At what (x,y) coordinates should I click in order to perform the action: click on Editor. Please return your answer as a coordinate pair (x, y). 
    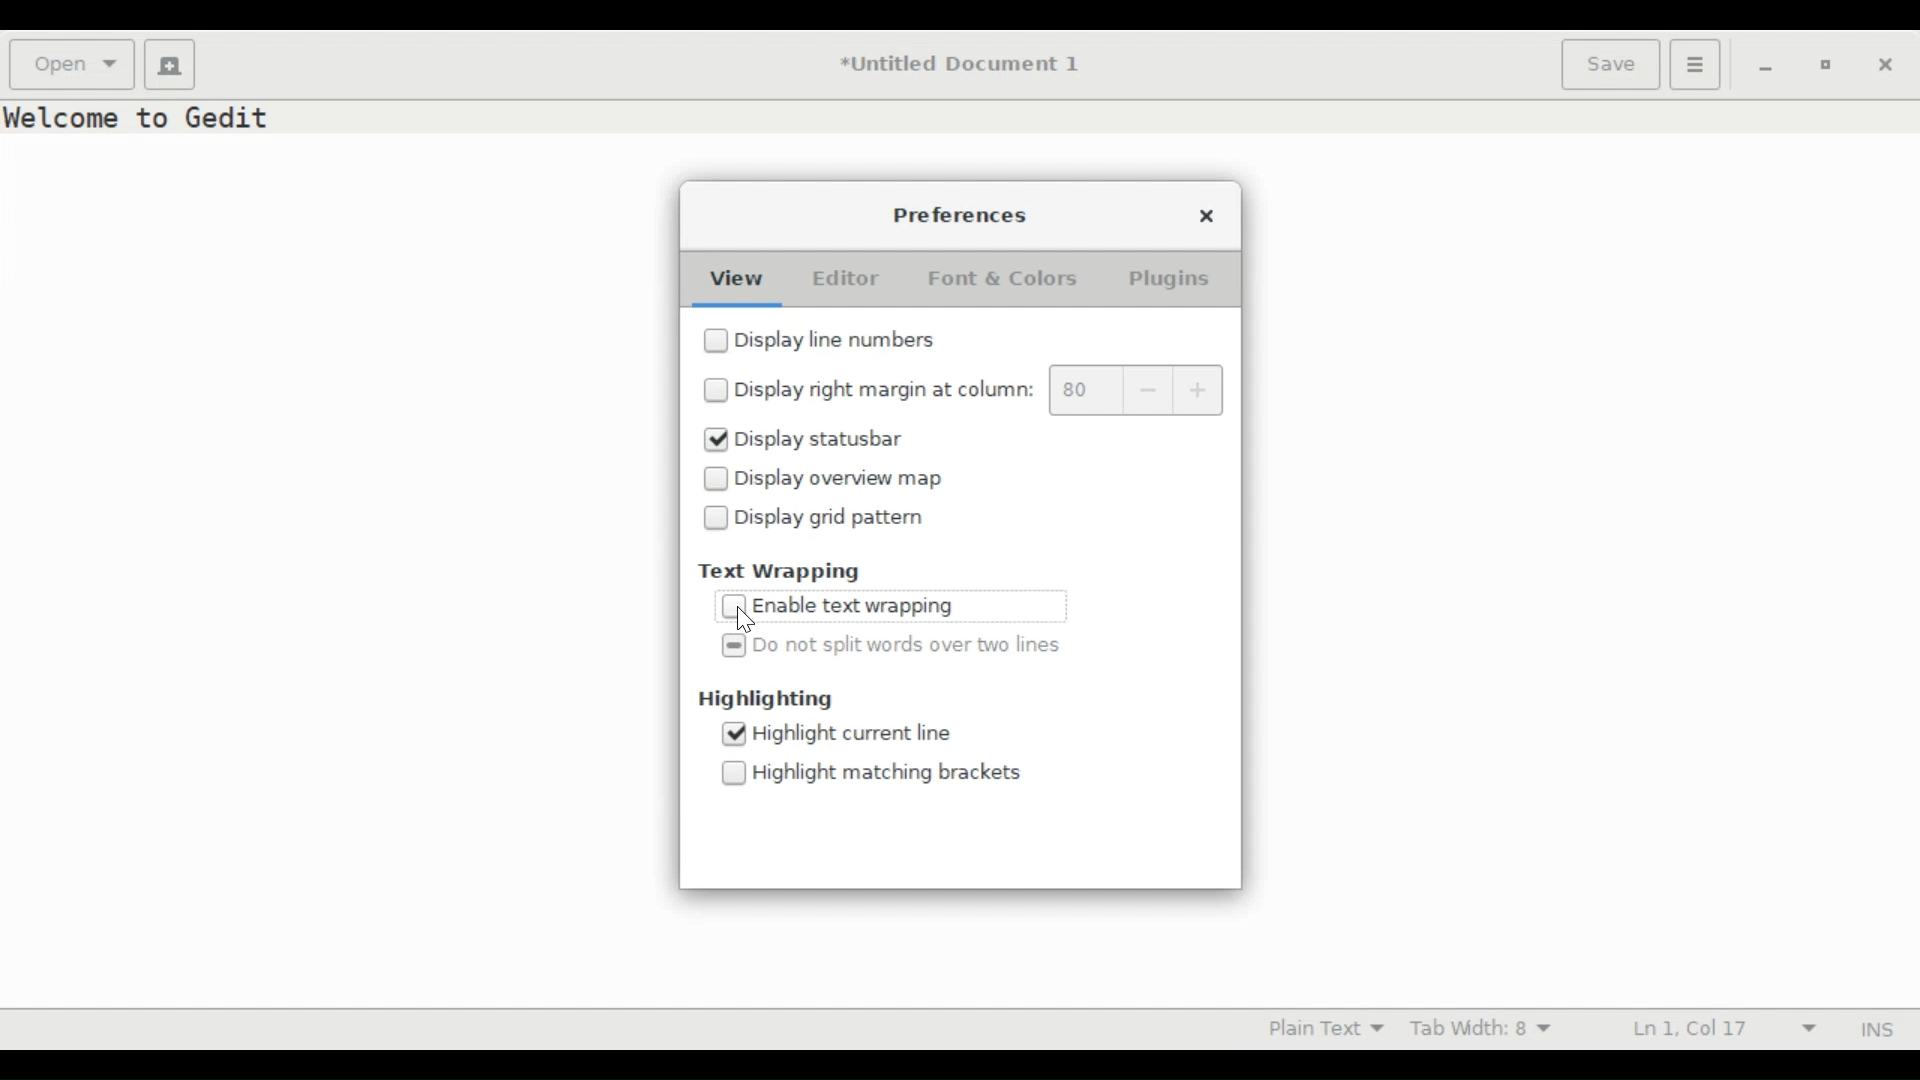
    Looking at the image, I should click on (846, 279).